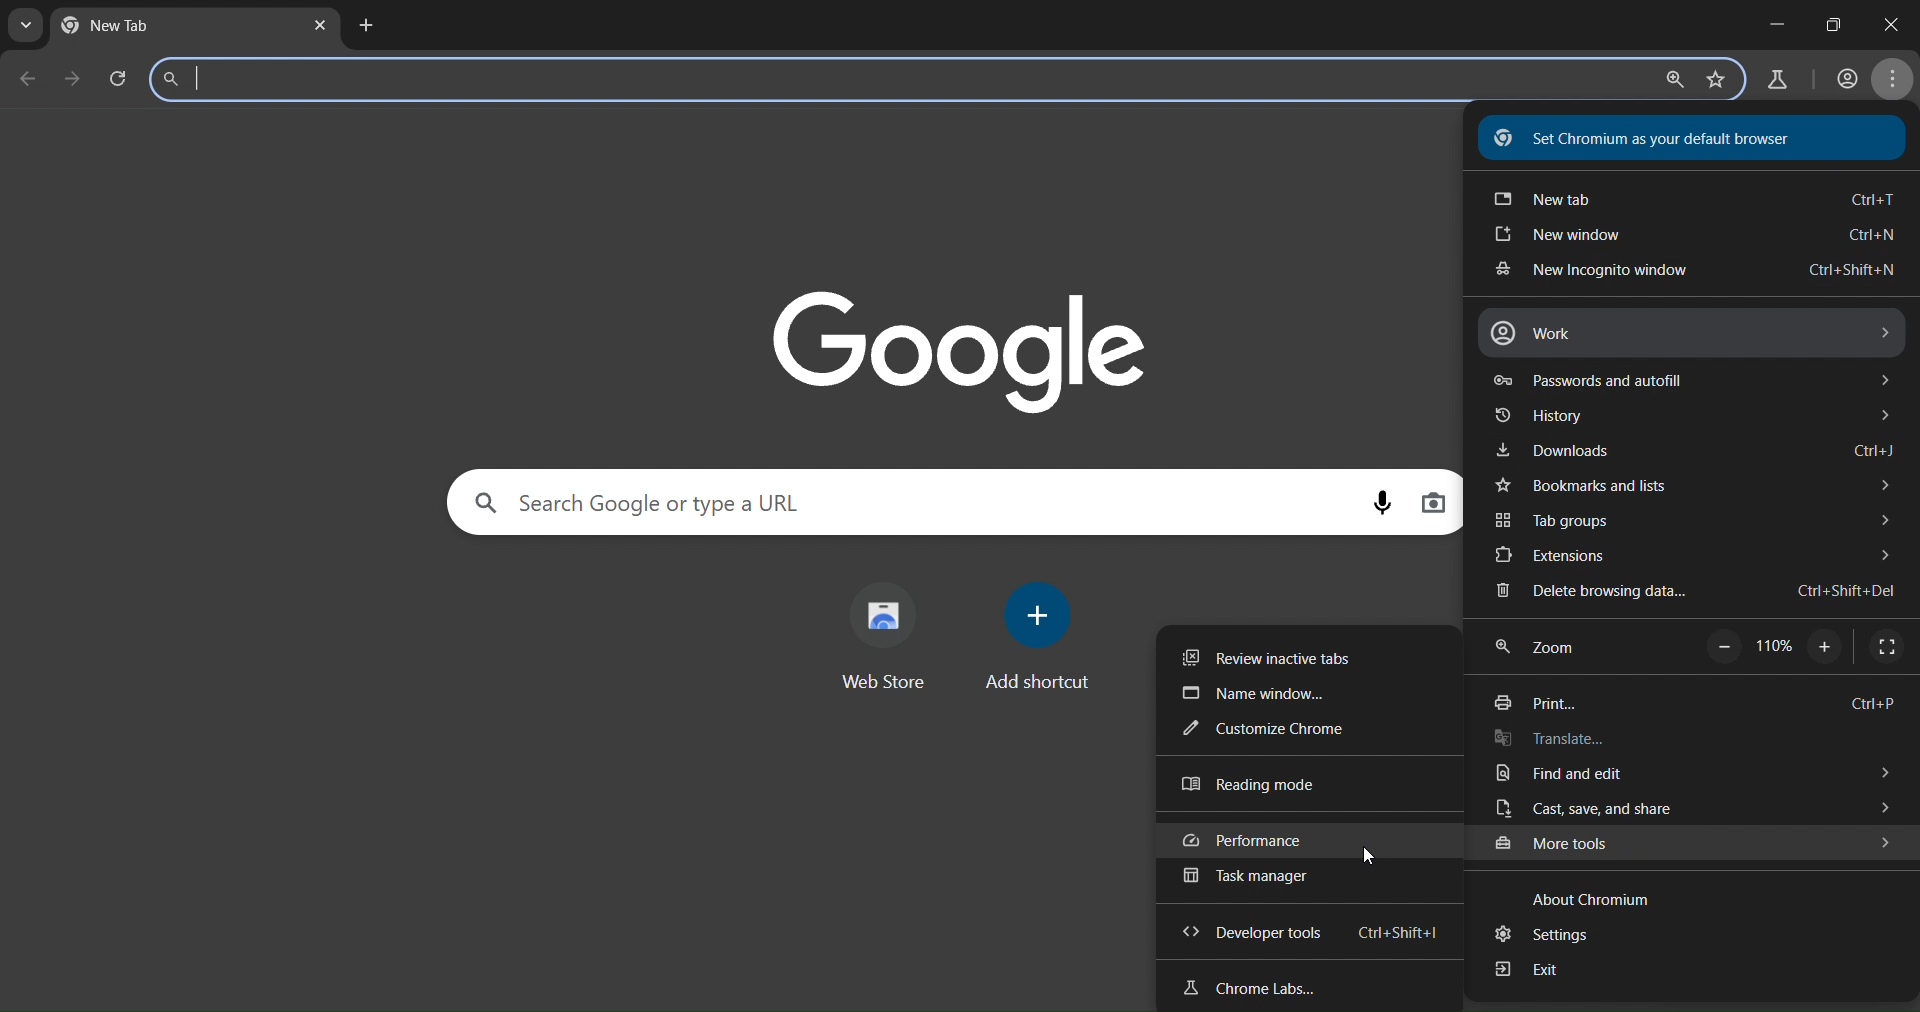  I want to click on bookmark, so click(1716, 80).